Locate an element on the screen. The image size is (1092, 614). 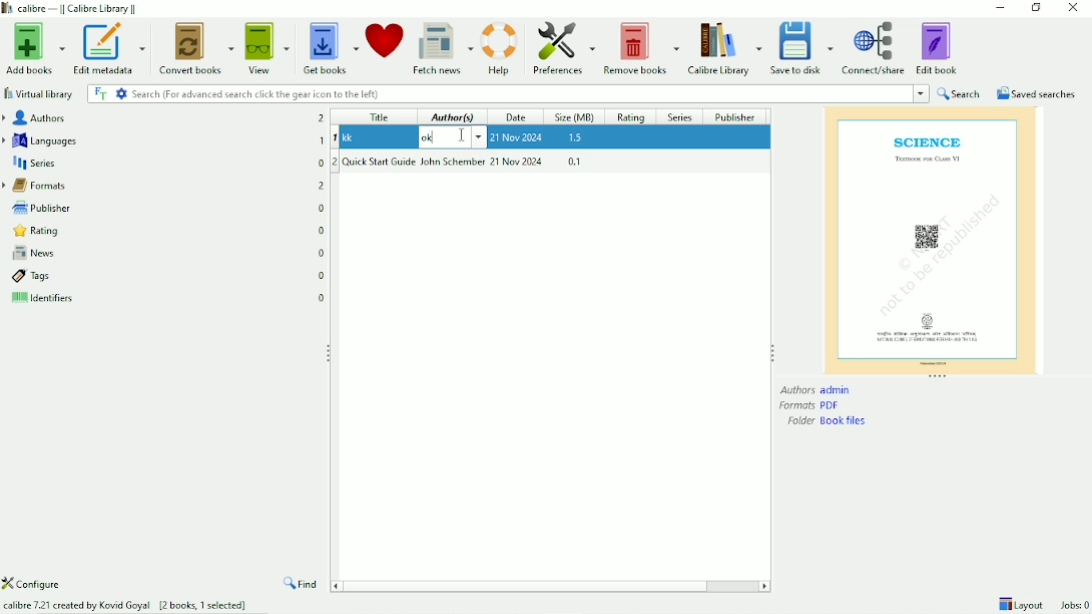
Title is located at coordinates (381, 116).